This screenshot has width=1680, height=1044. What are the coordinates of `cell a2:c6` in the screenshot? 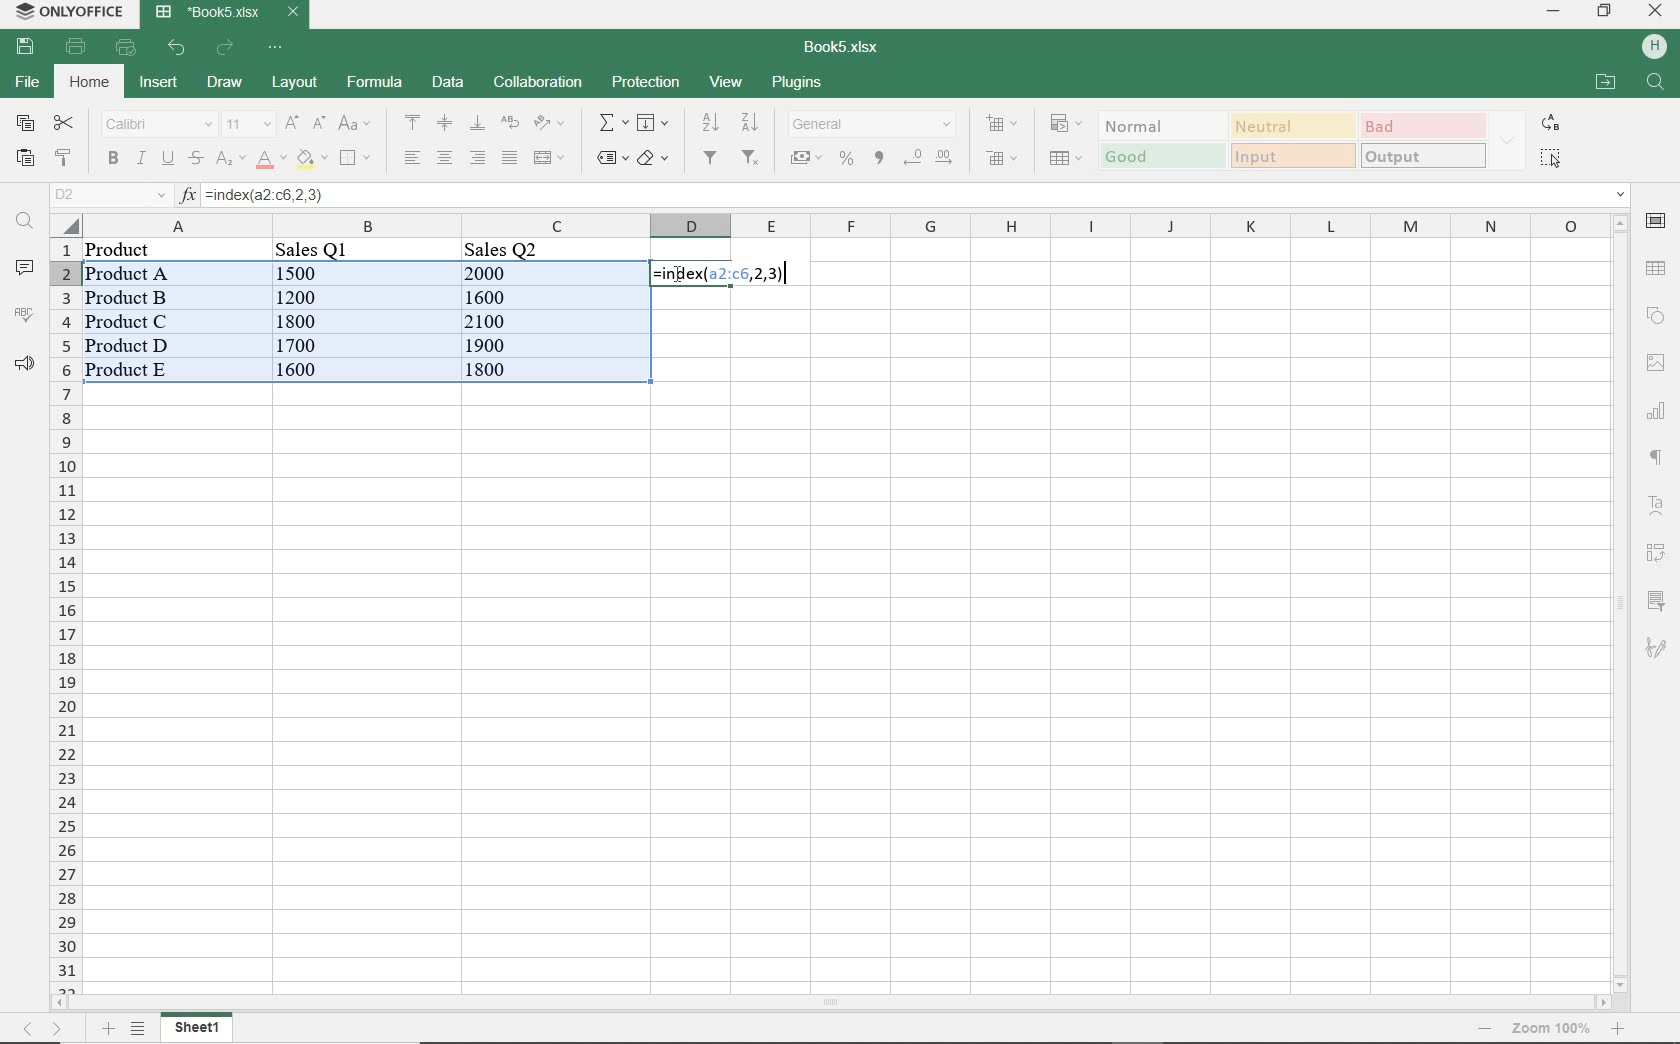 It's located at (365, 312).